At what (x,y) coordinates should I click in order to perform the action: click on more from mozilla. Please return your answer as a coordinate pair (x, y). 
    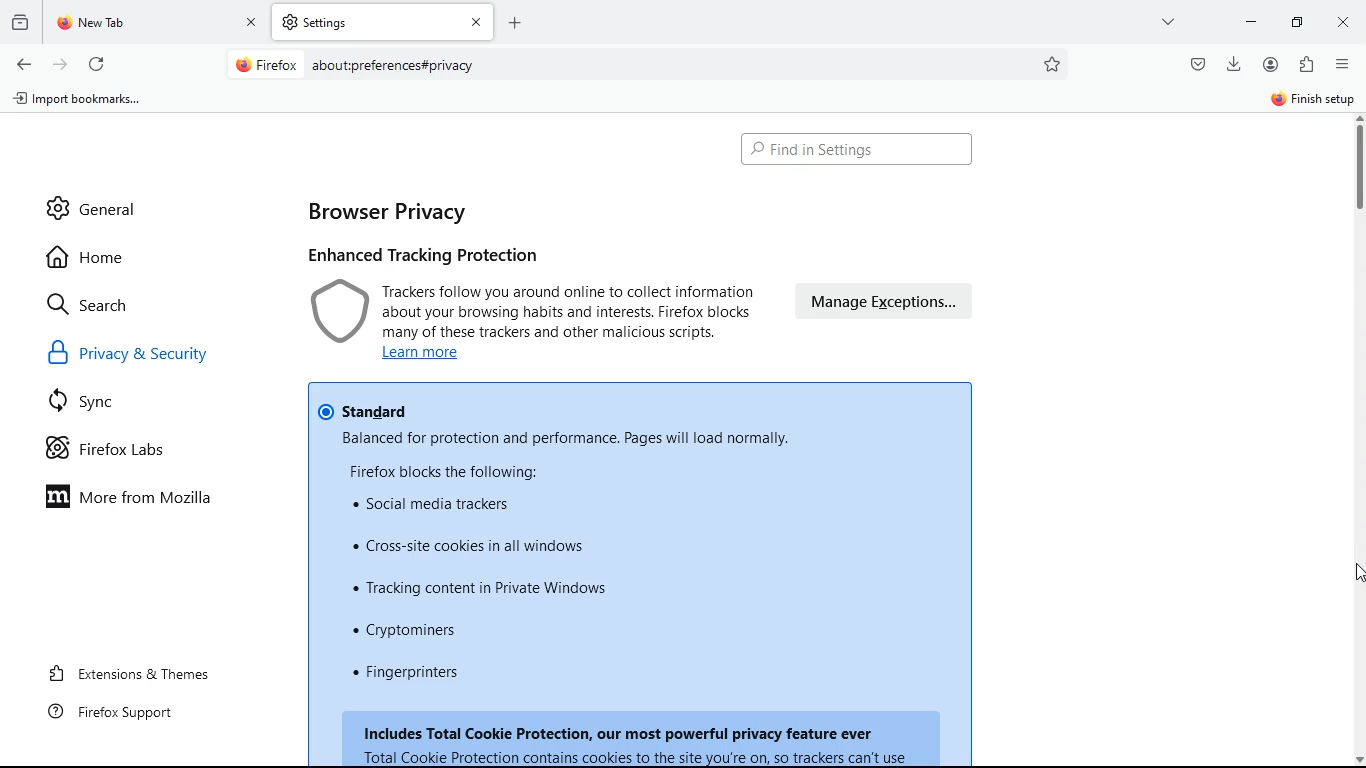
    Looking at the image, I should click on (146, 500).